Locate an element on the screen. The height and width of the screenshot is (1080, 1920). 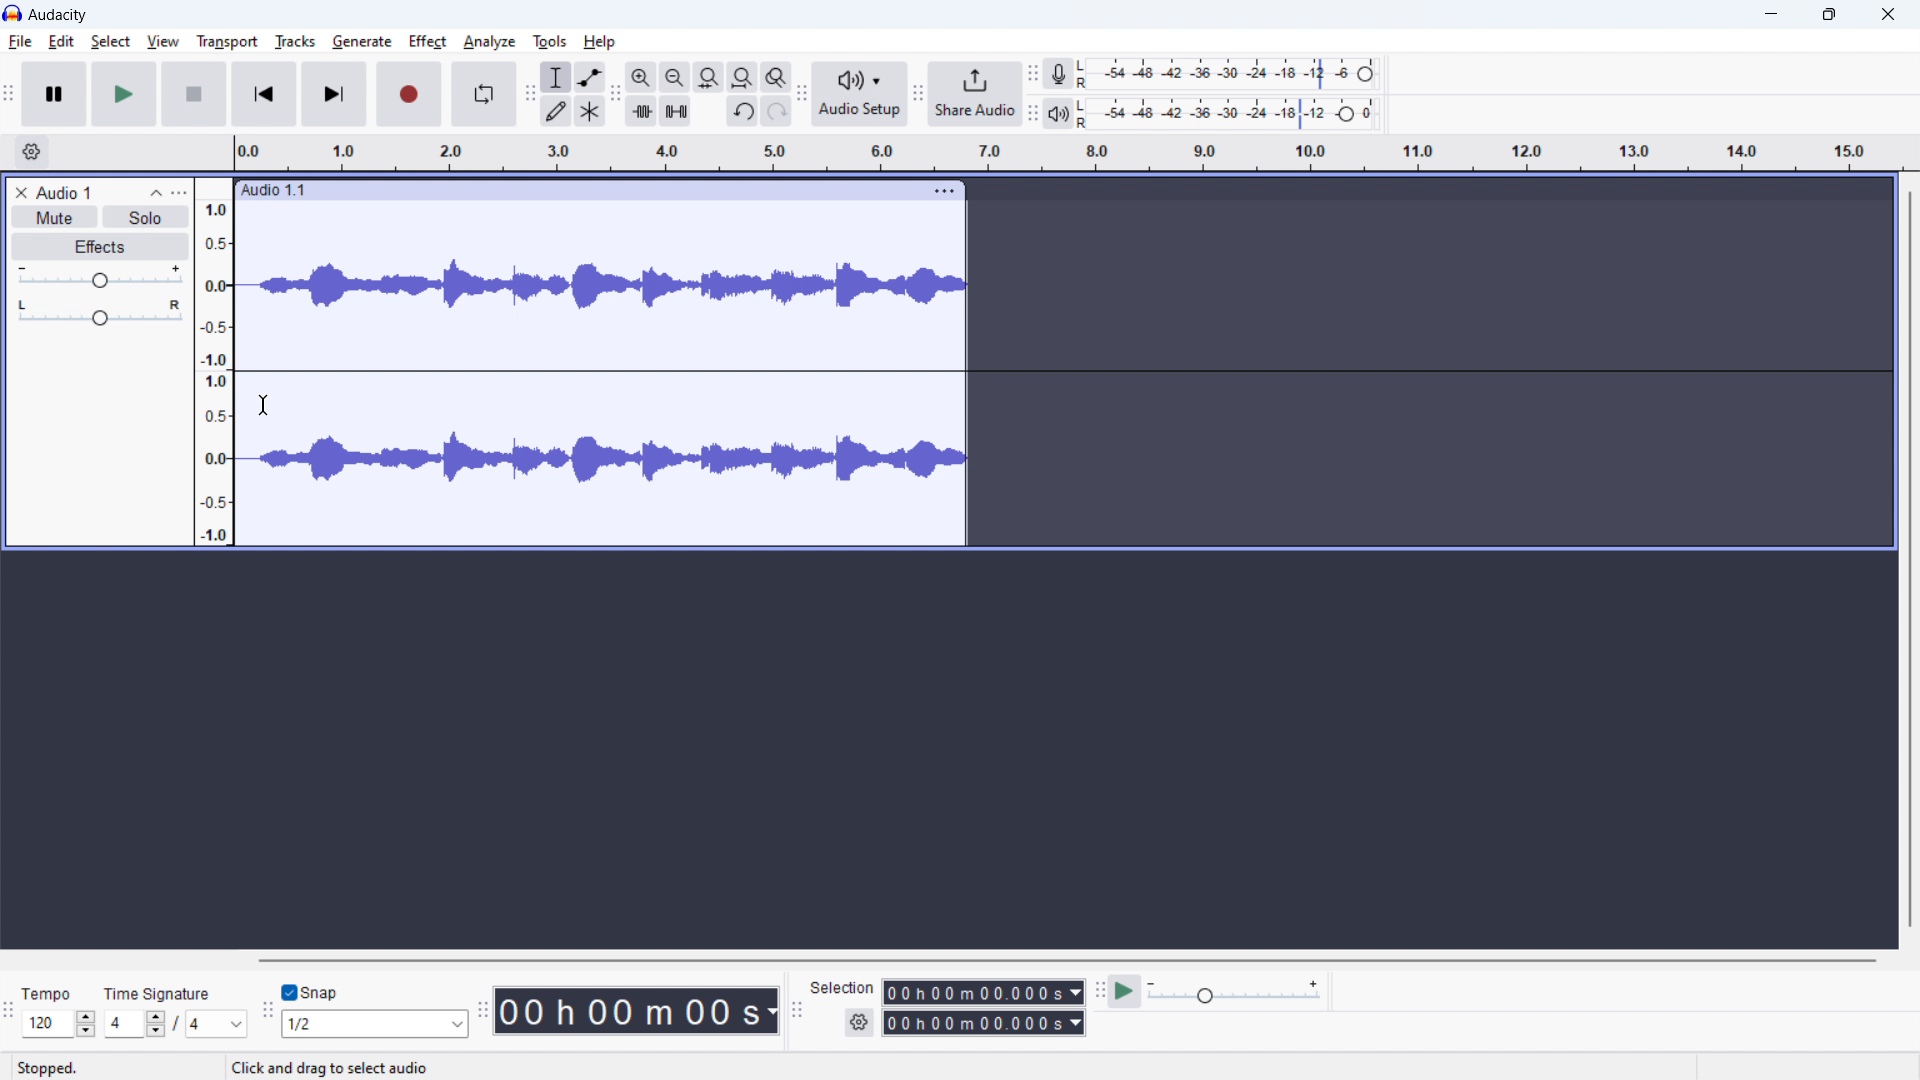
close is located at coordinates (1887, 15).